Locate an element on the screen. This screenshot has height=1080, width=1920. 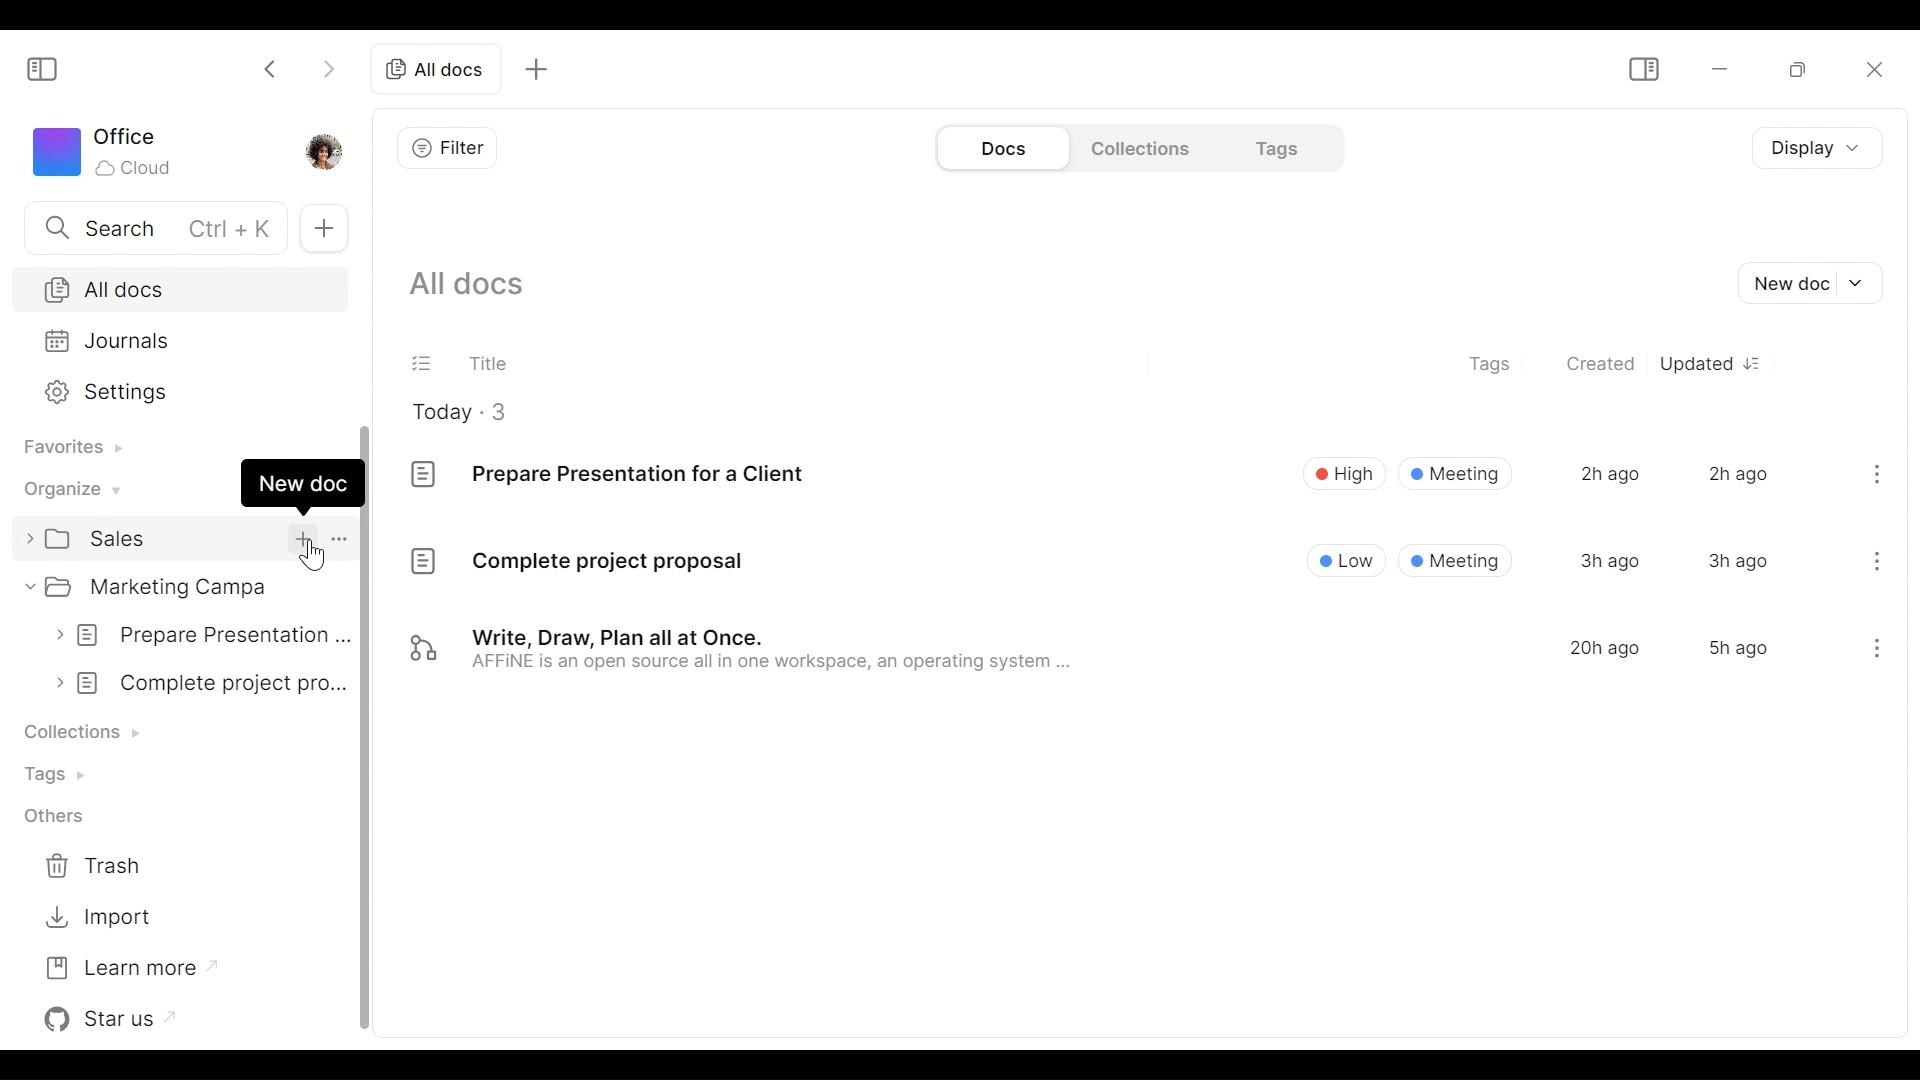
5h ago is located at coordinates (1737, 648).